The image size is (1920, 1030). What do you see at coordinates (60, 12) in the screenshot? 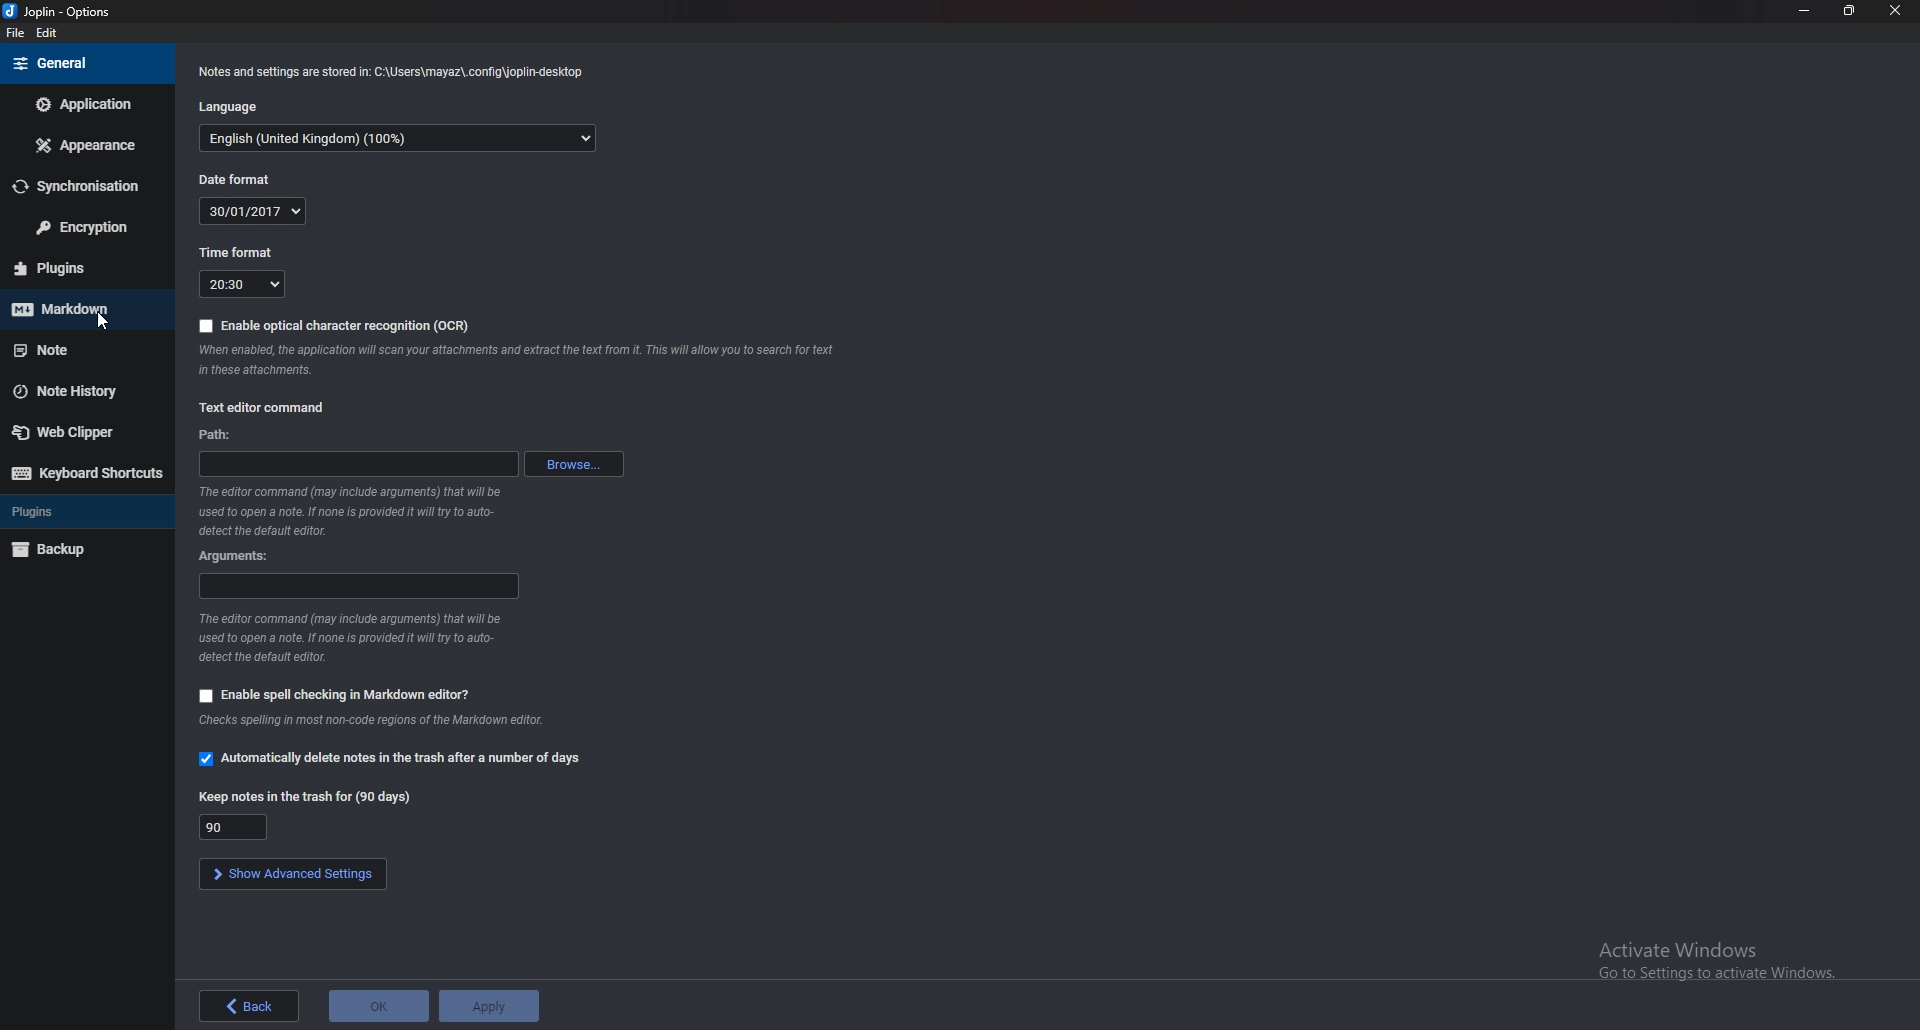
I see `options` at bounding box center [60, 12].